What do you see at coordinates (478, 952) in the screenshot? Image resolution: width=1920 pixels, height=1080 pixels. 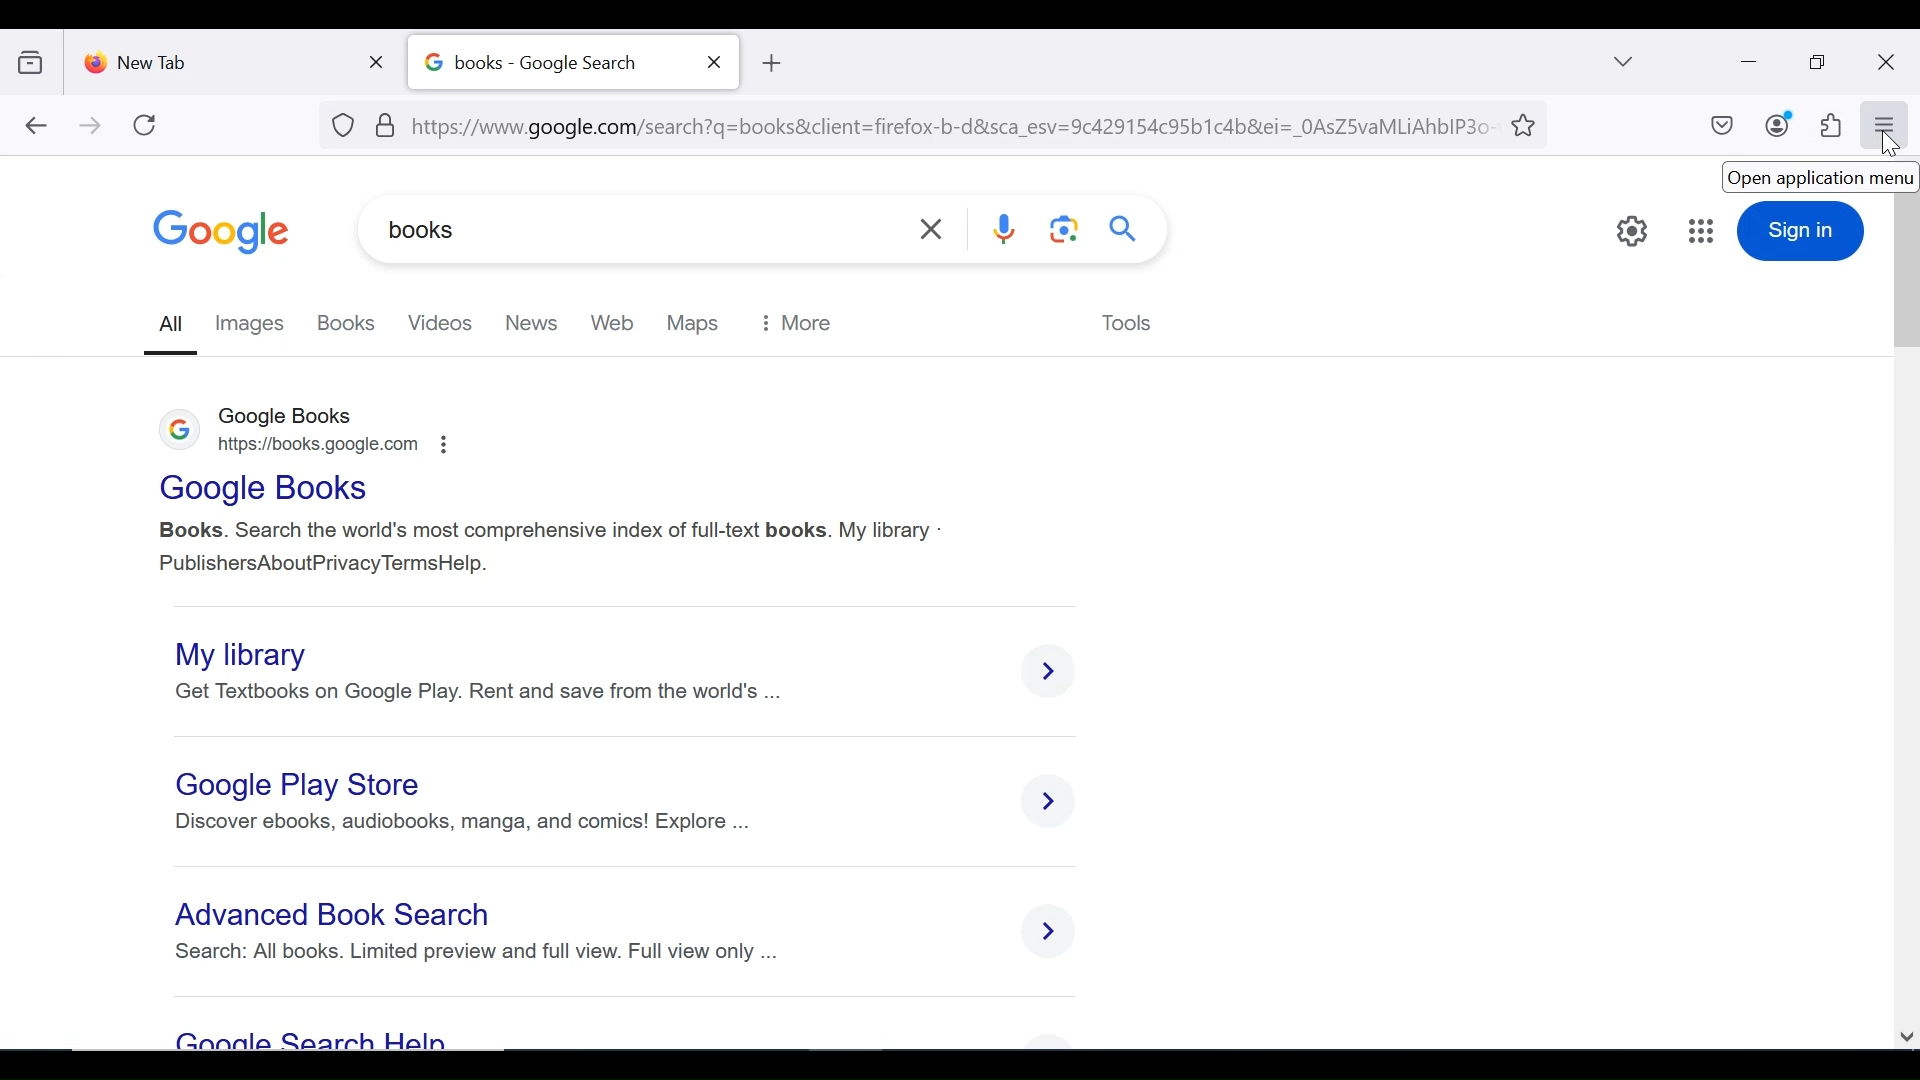 I see `search: all books. limited preview and full view. Full view only ...` at bounding box center [478, 952].